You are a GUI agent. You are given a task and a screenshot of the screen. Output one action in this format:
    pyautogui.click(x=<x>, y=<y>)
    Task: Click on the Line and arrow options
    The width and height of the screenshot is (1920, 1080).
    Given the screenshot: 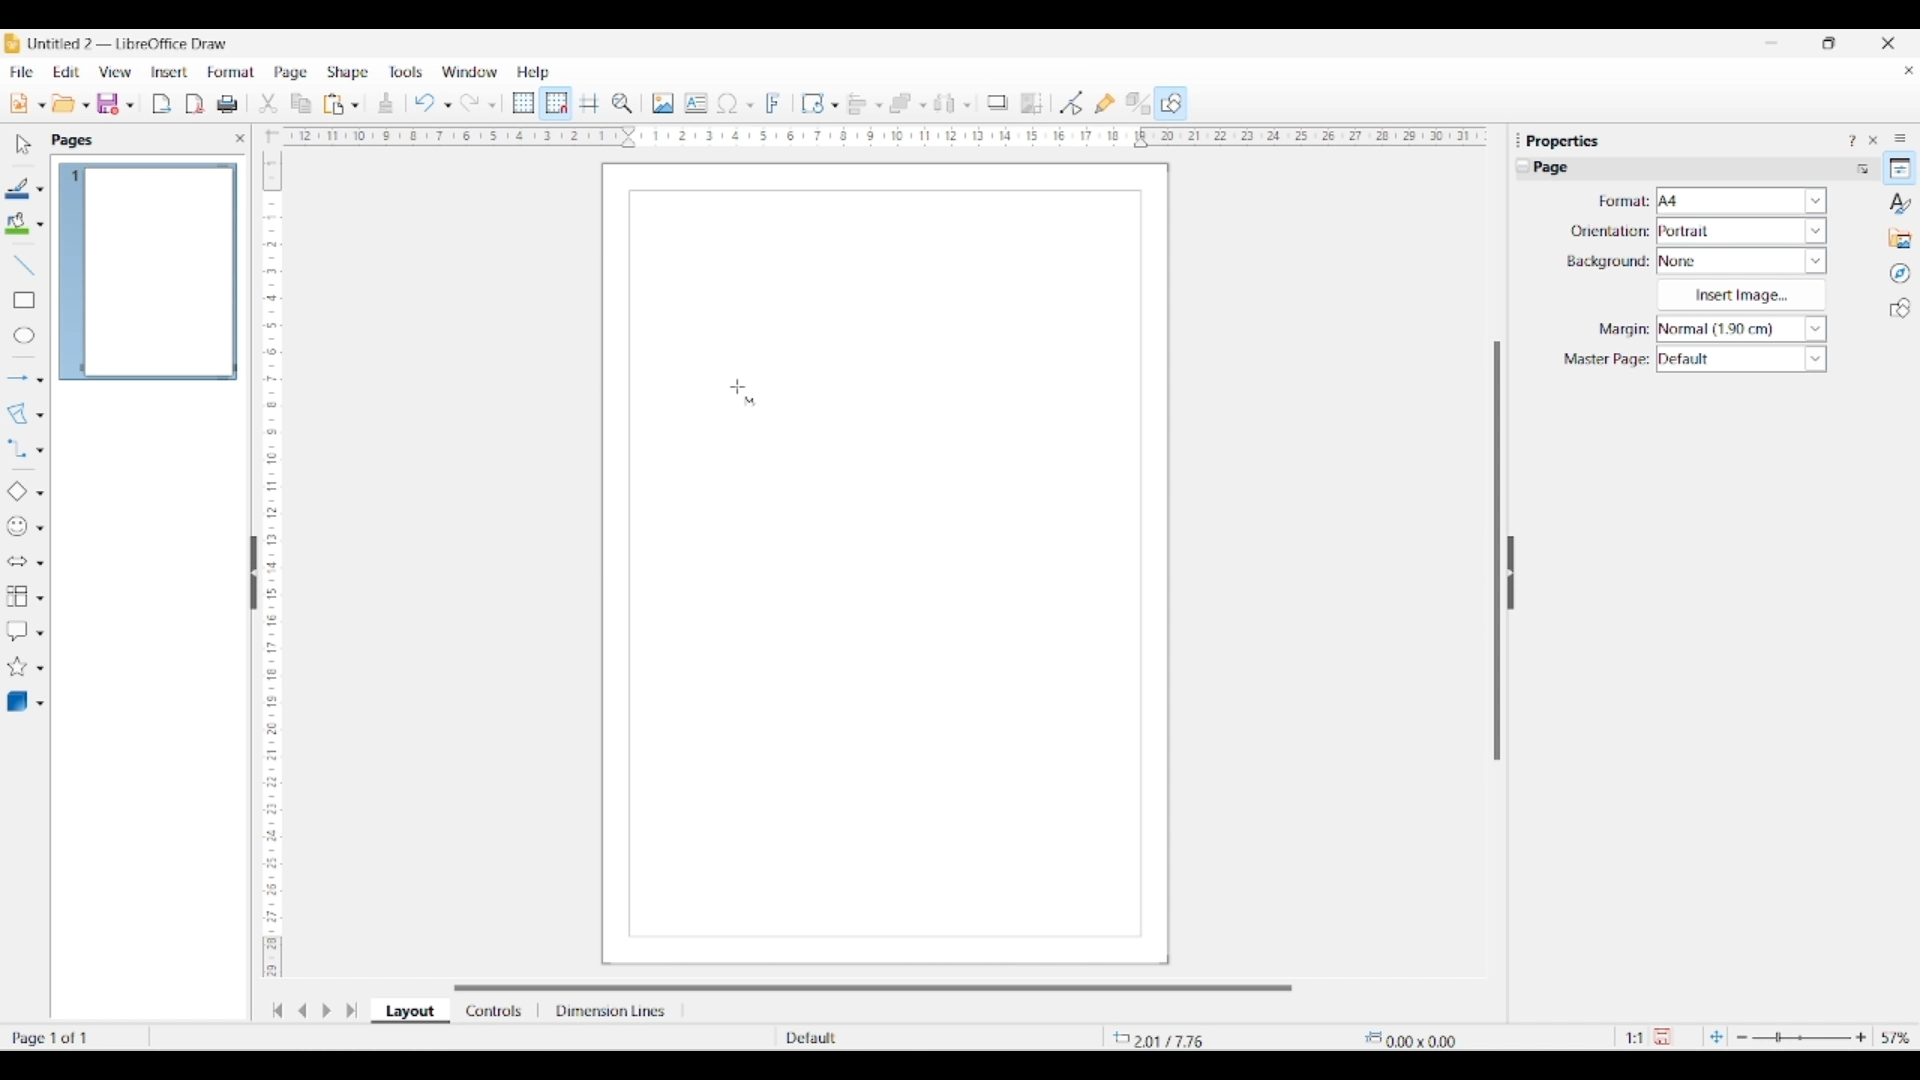 What is the action you would take?
    pyautogui.click(x=40, y=380)
    